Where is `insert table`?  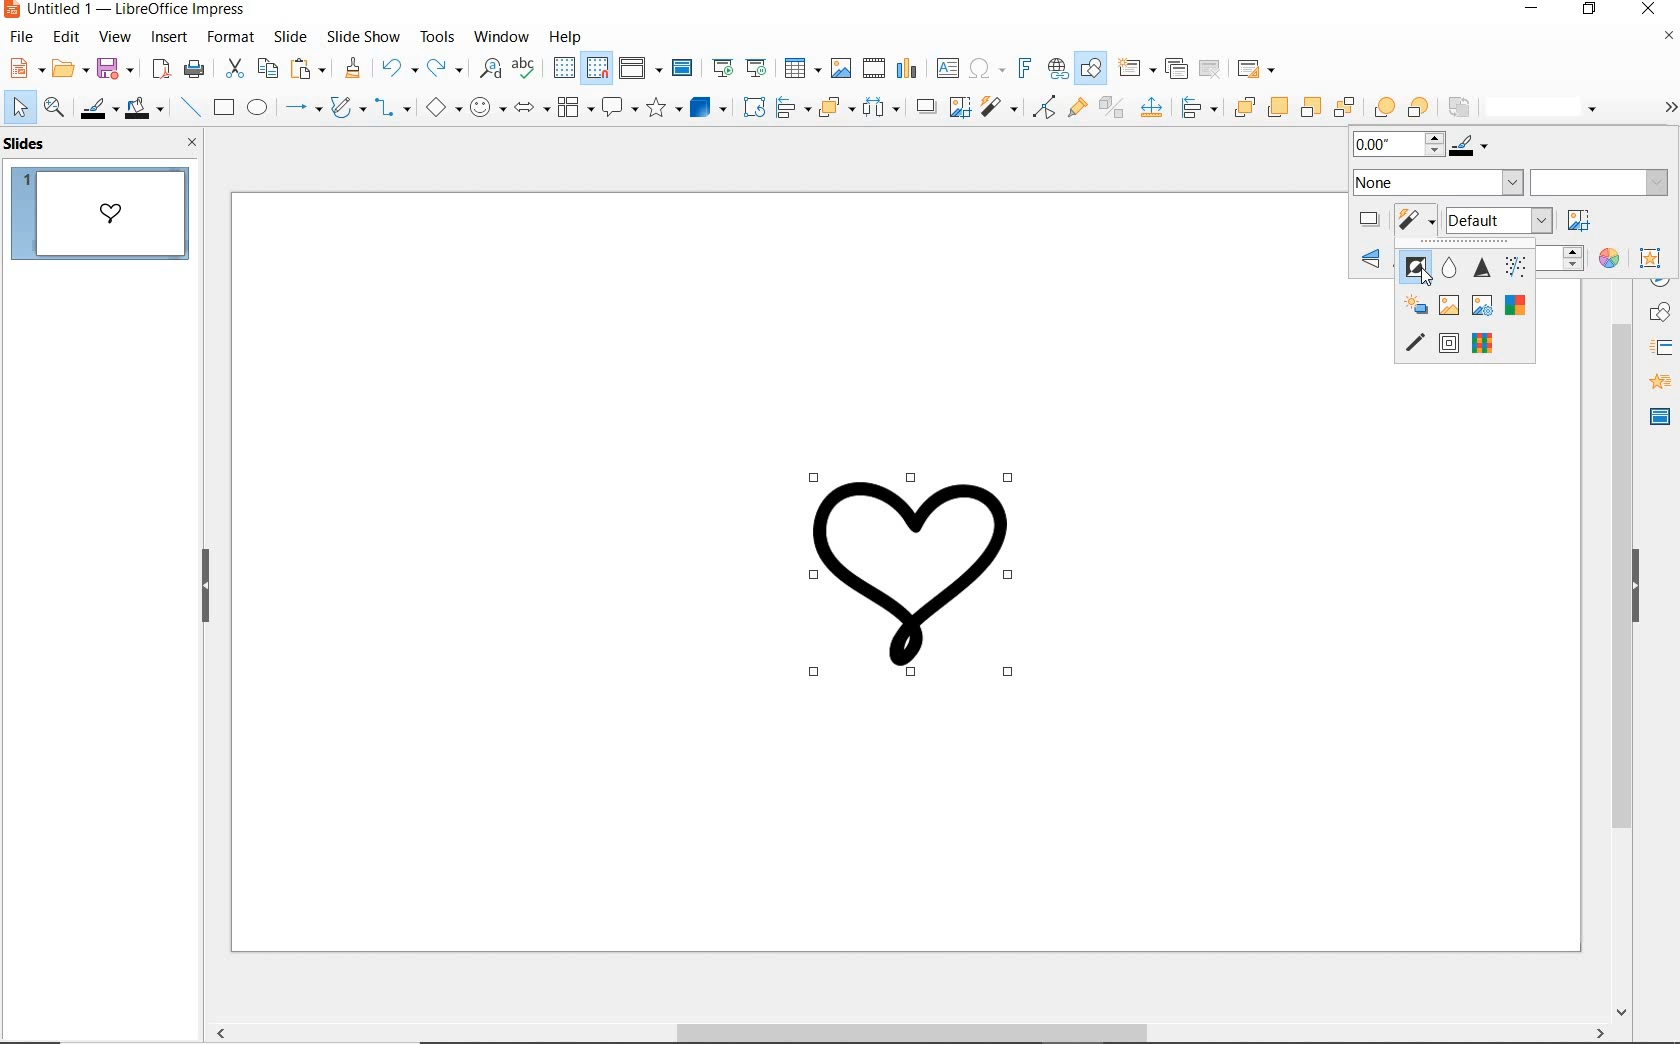 insert table is located at coordinates (802, 68).